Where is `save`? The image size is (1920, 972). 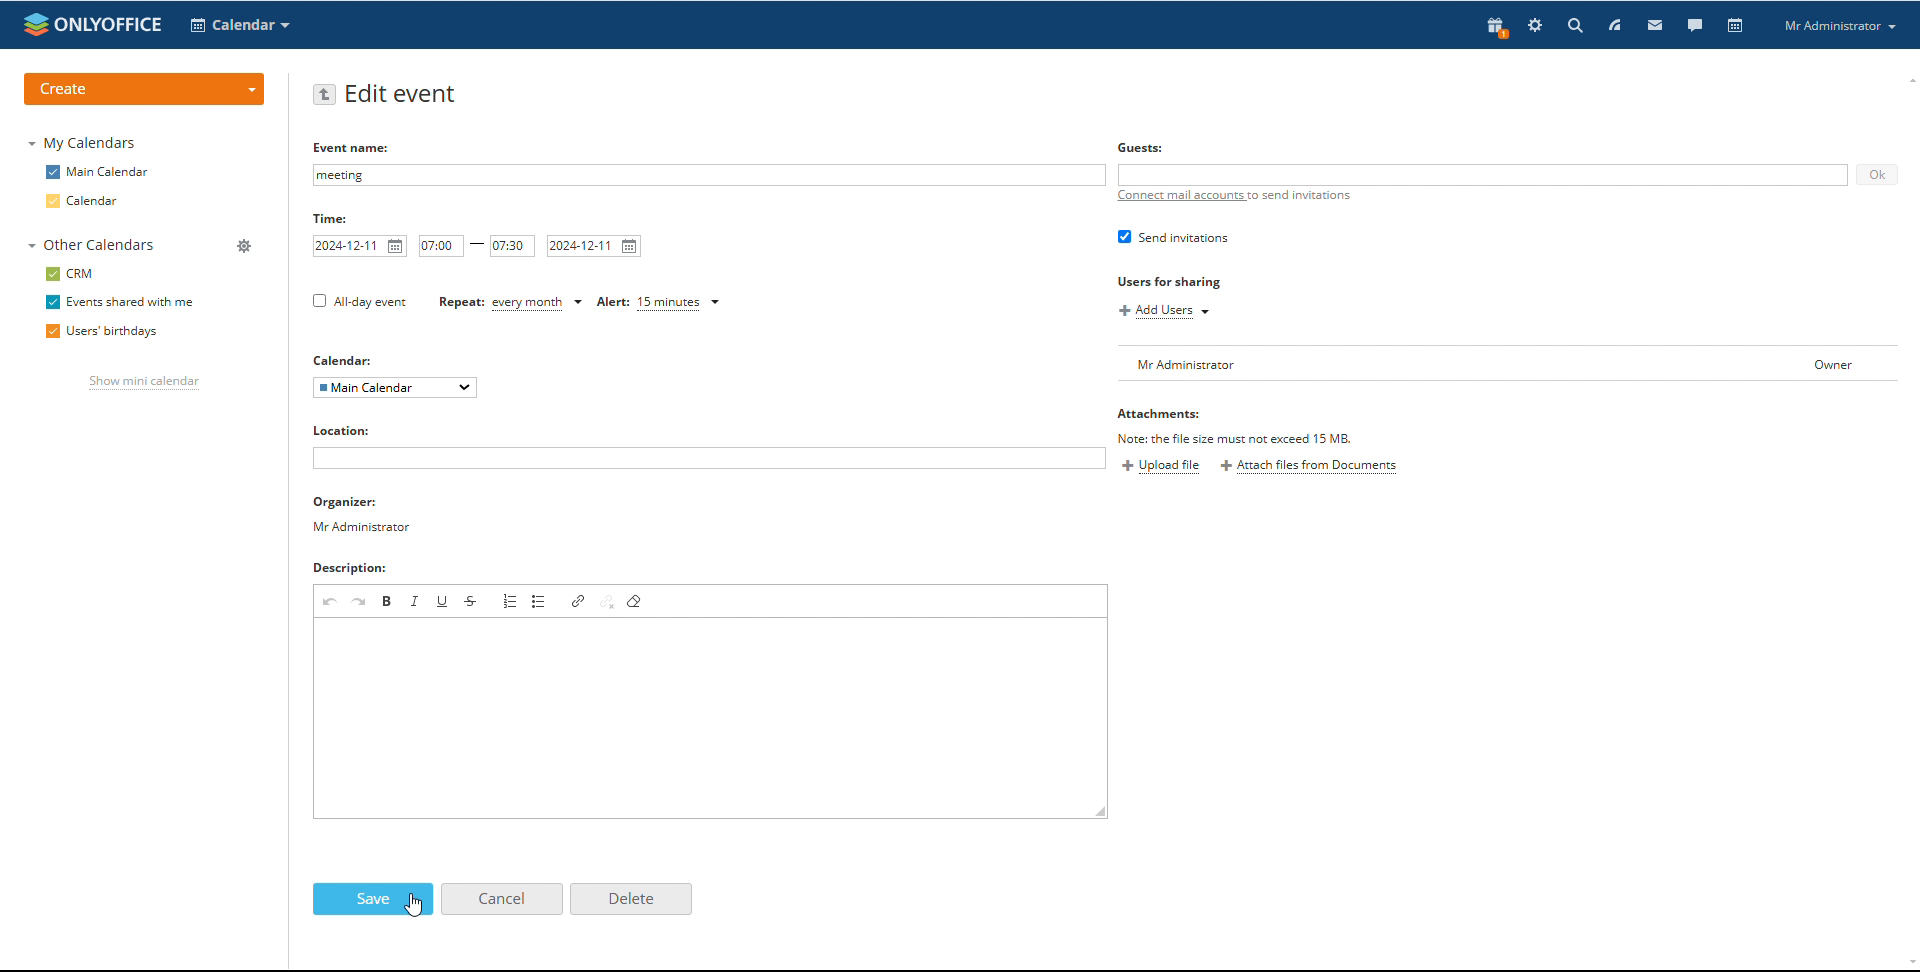
save is located at coordinates (373, 899).